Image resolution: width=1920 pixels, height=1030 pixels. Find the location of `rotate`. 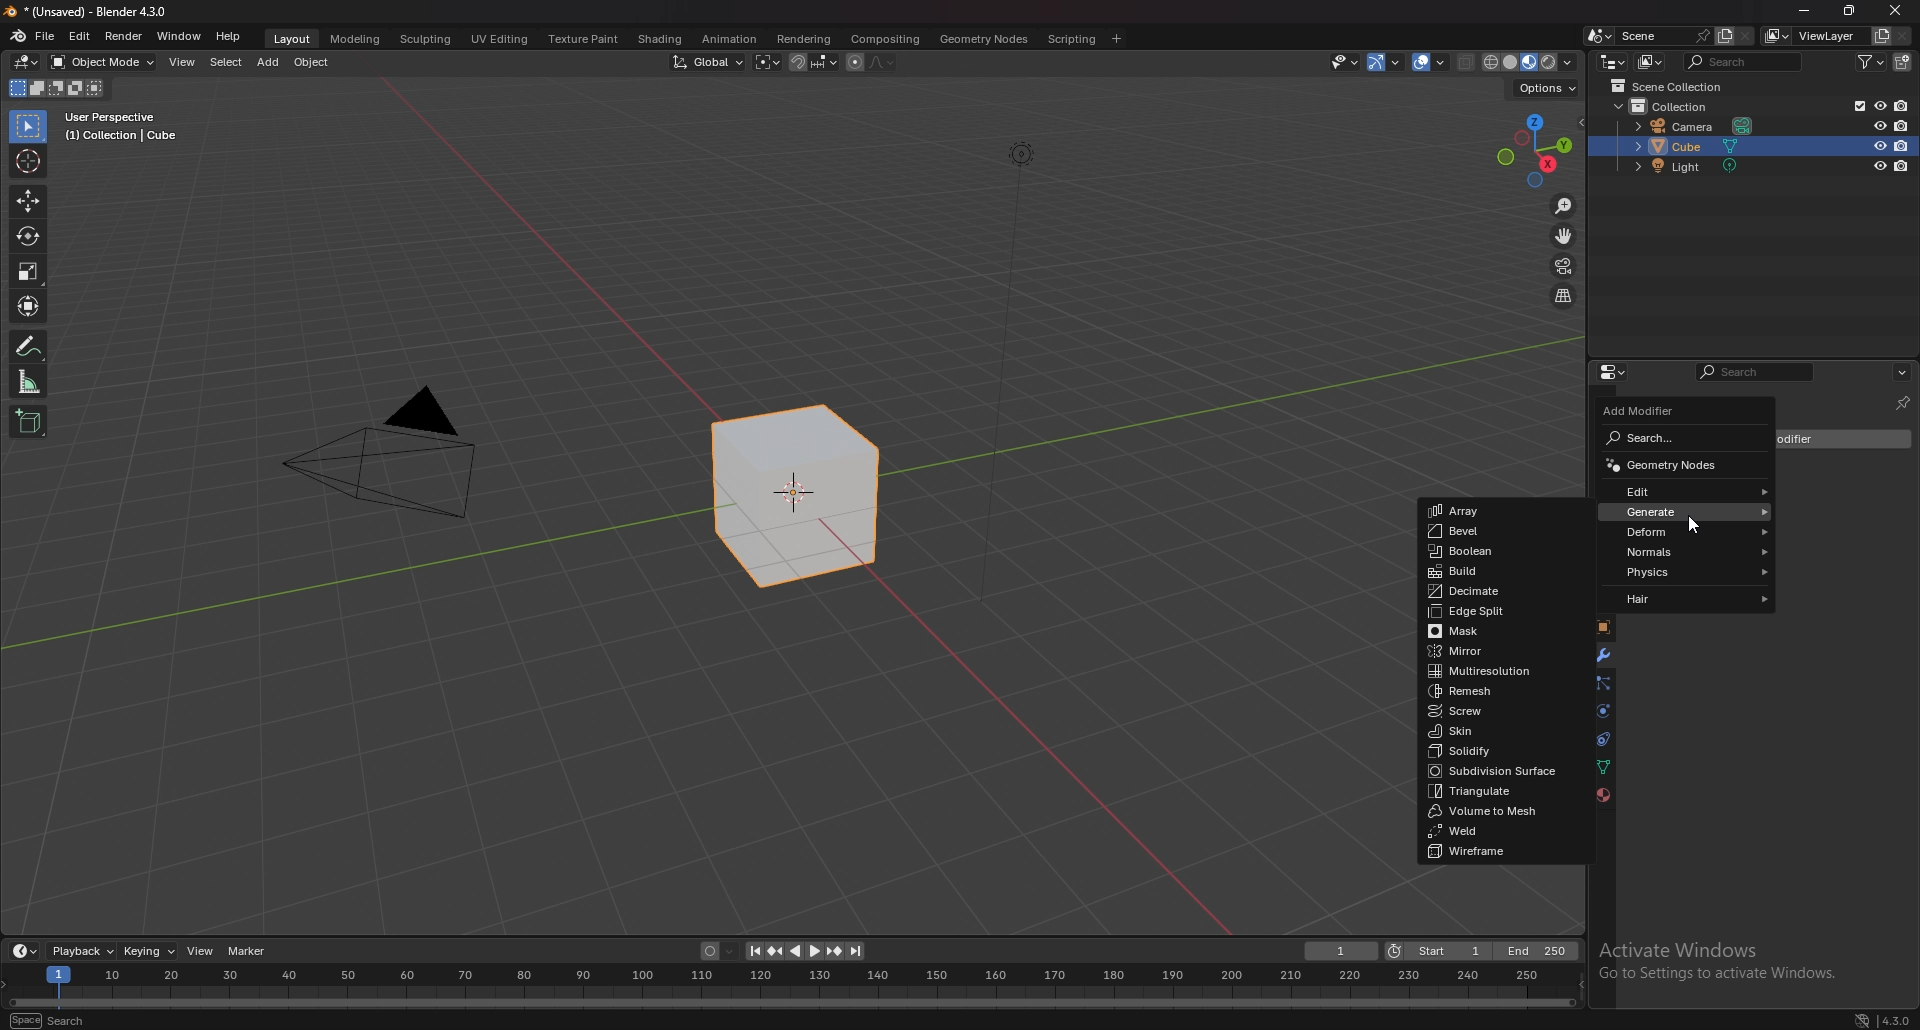

rotate is located at coordinates (27, 236).